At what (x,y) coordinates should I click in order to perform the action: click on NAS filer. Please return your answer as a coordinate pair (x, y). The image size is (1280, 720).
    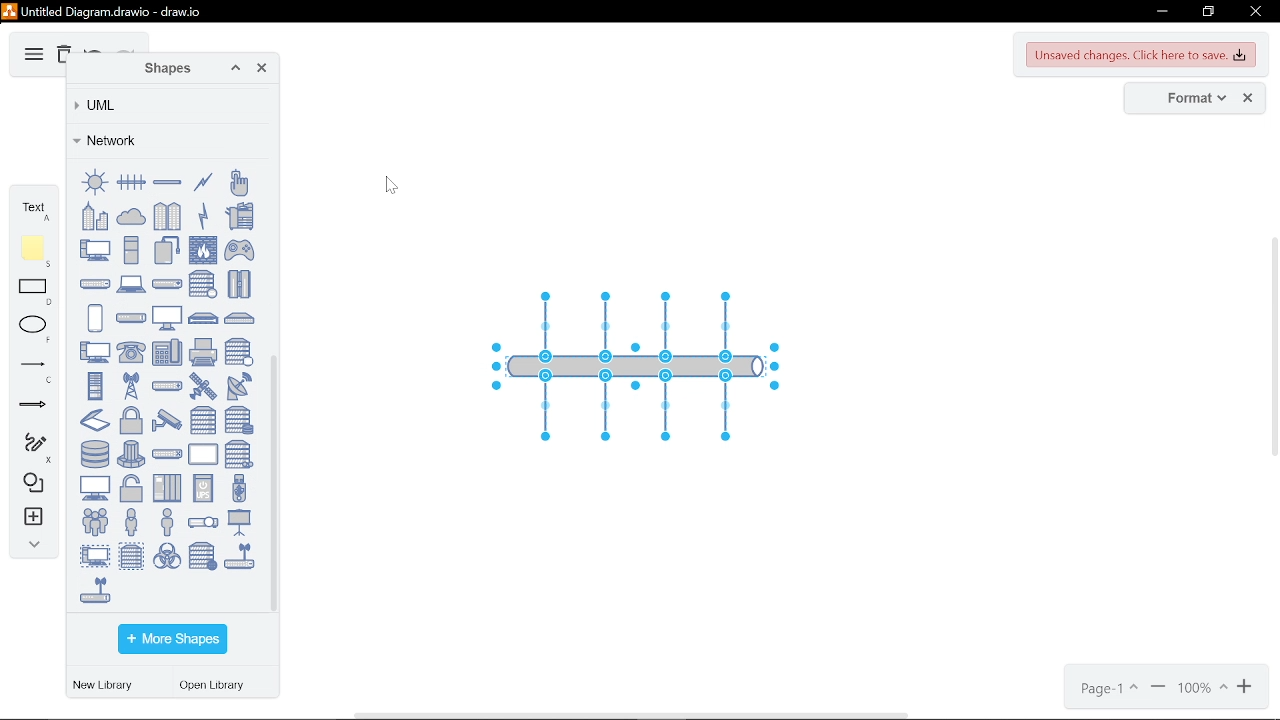
    Looking at the image, I should click on (204, 318).